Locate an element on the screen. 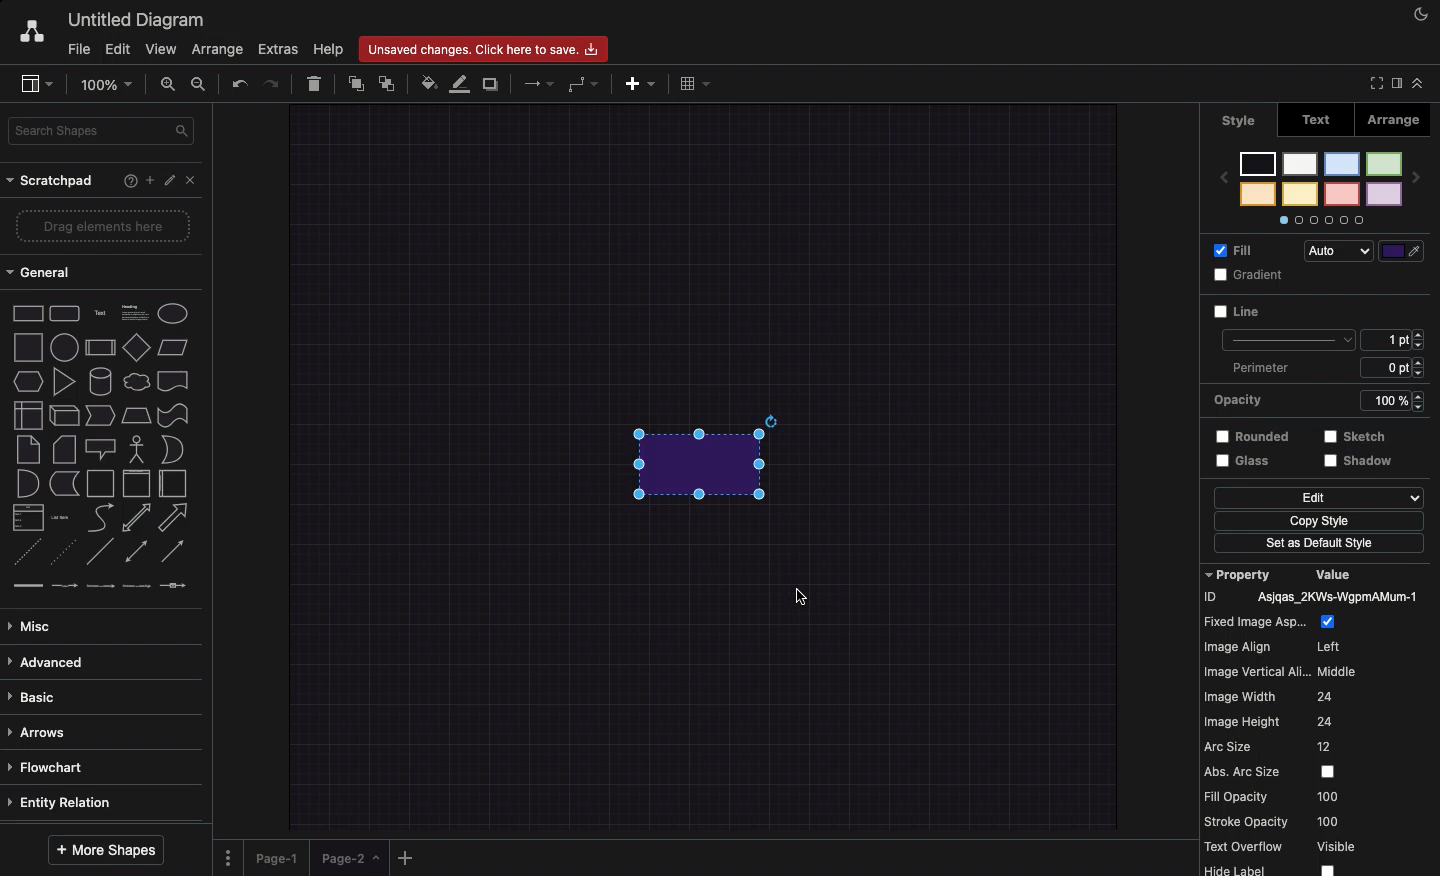 The width and height of the screenshot is (1440, 876). Search shapes is located at coordinates (104, 129).